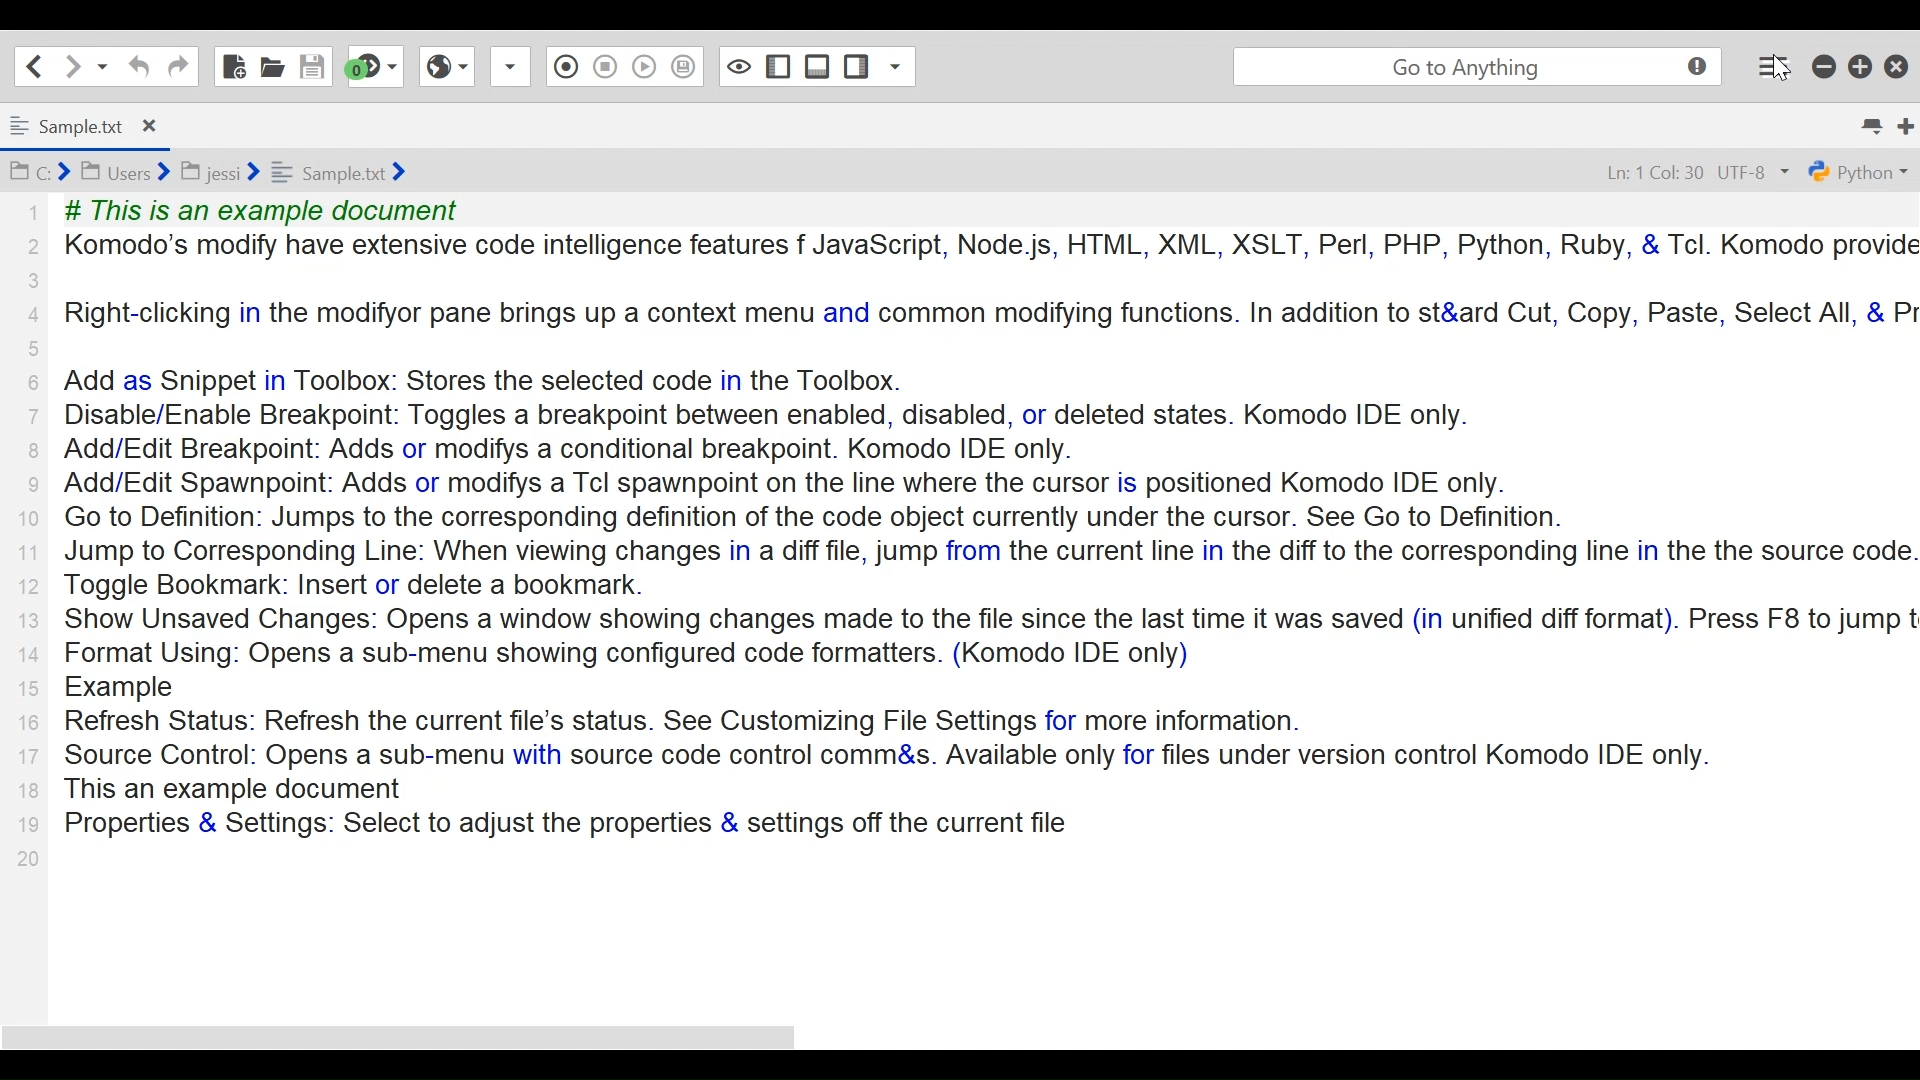 This screenshot has height=1080, width=1920. Describe the element at coordinates (310, 65) in the screenshot. I see `Save` at that location.